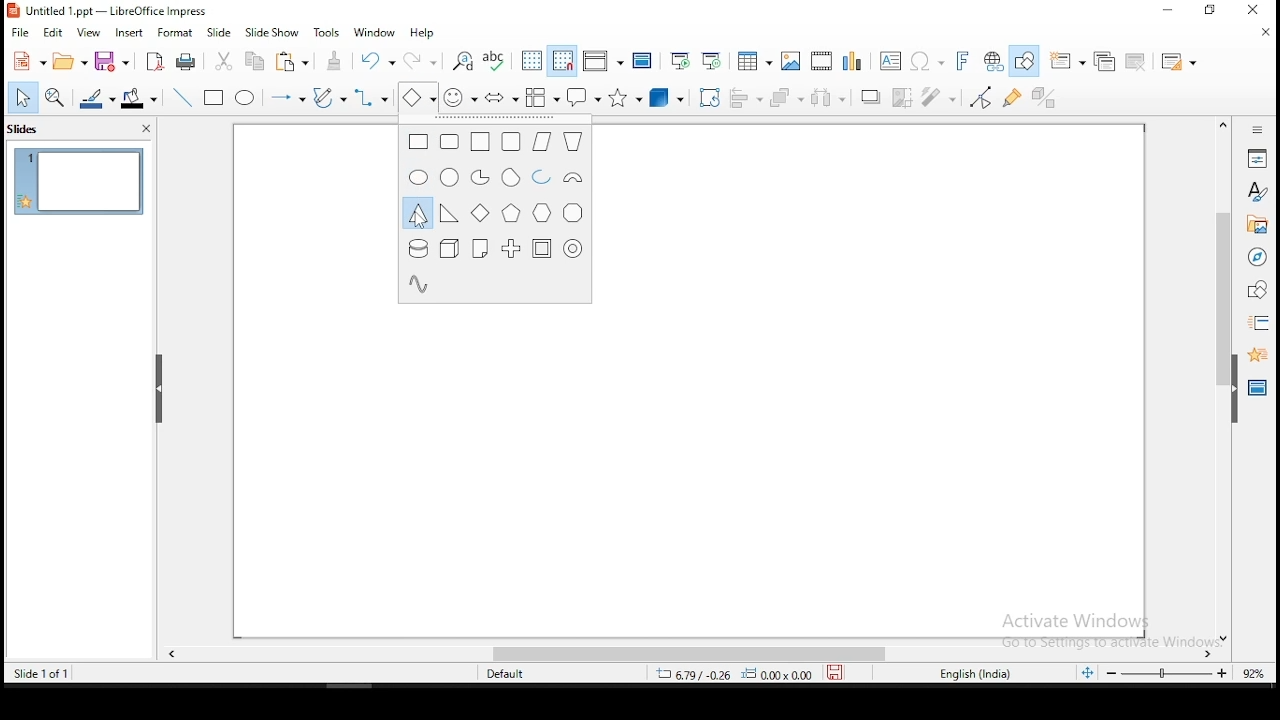 Image resolution: width=1280 pixels, height=720 pixels. I want to click on distribute, so click(834, 97).